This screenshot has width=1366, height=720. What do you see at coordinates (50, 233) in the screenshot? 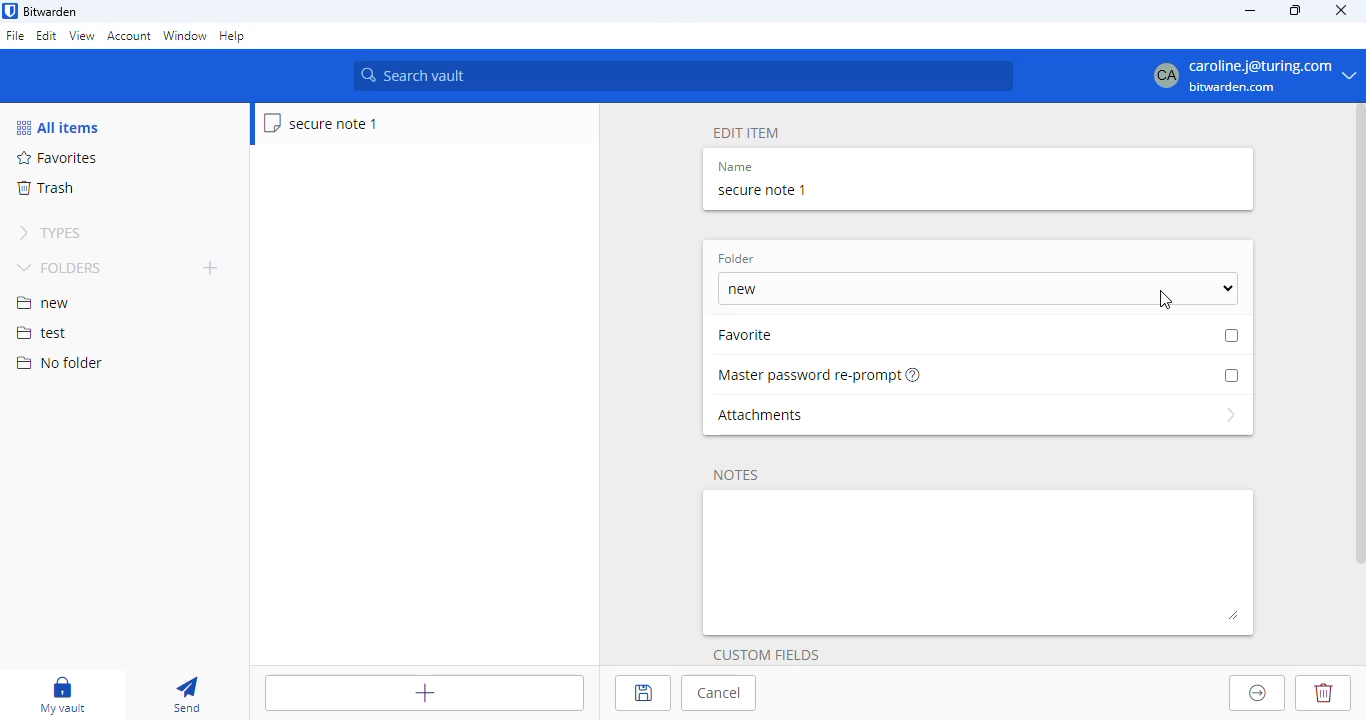
I see `types` at bounding box center [50, 233].